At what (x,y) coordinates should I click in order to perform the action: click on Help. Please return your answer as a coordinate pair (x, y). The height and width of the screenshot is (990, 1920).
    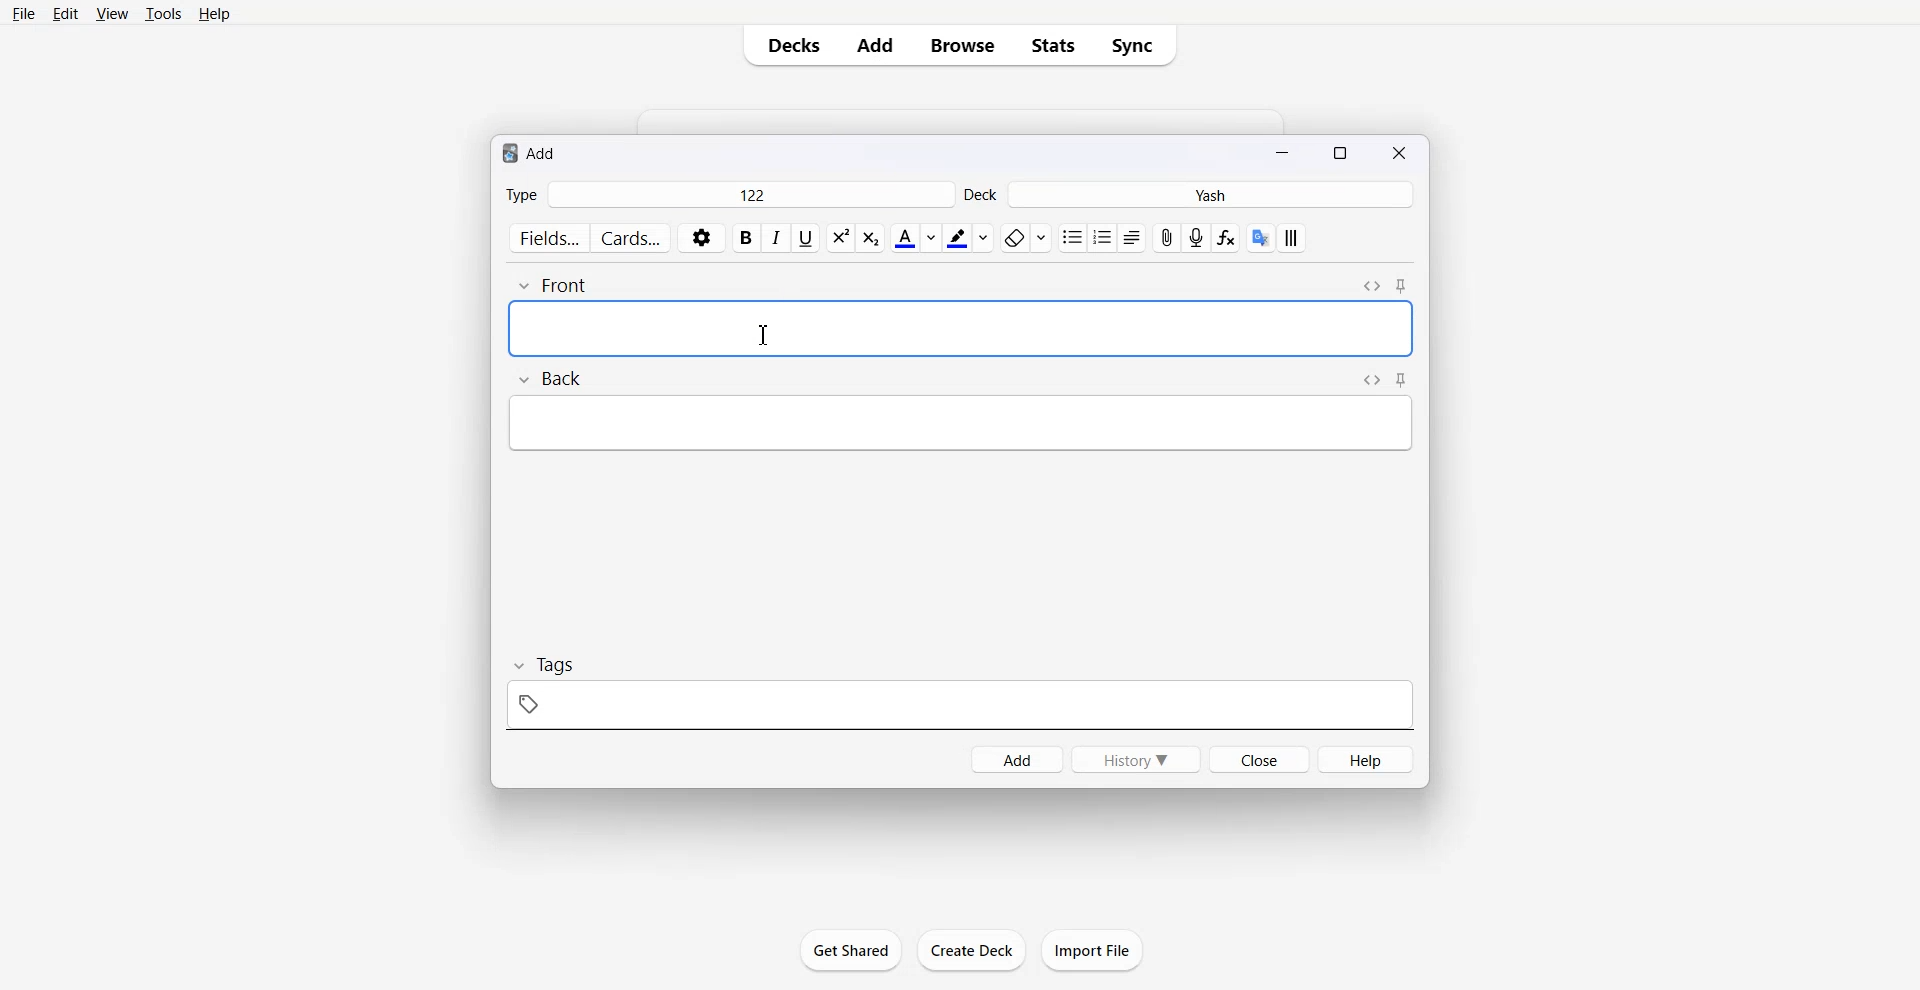
    Looking at the image, I should click on (215, 13).